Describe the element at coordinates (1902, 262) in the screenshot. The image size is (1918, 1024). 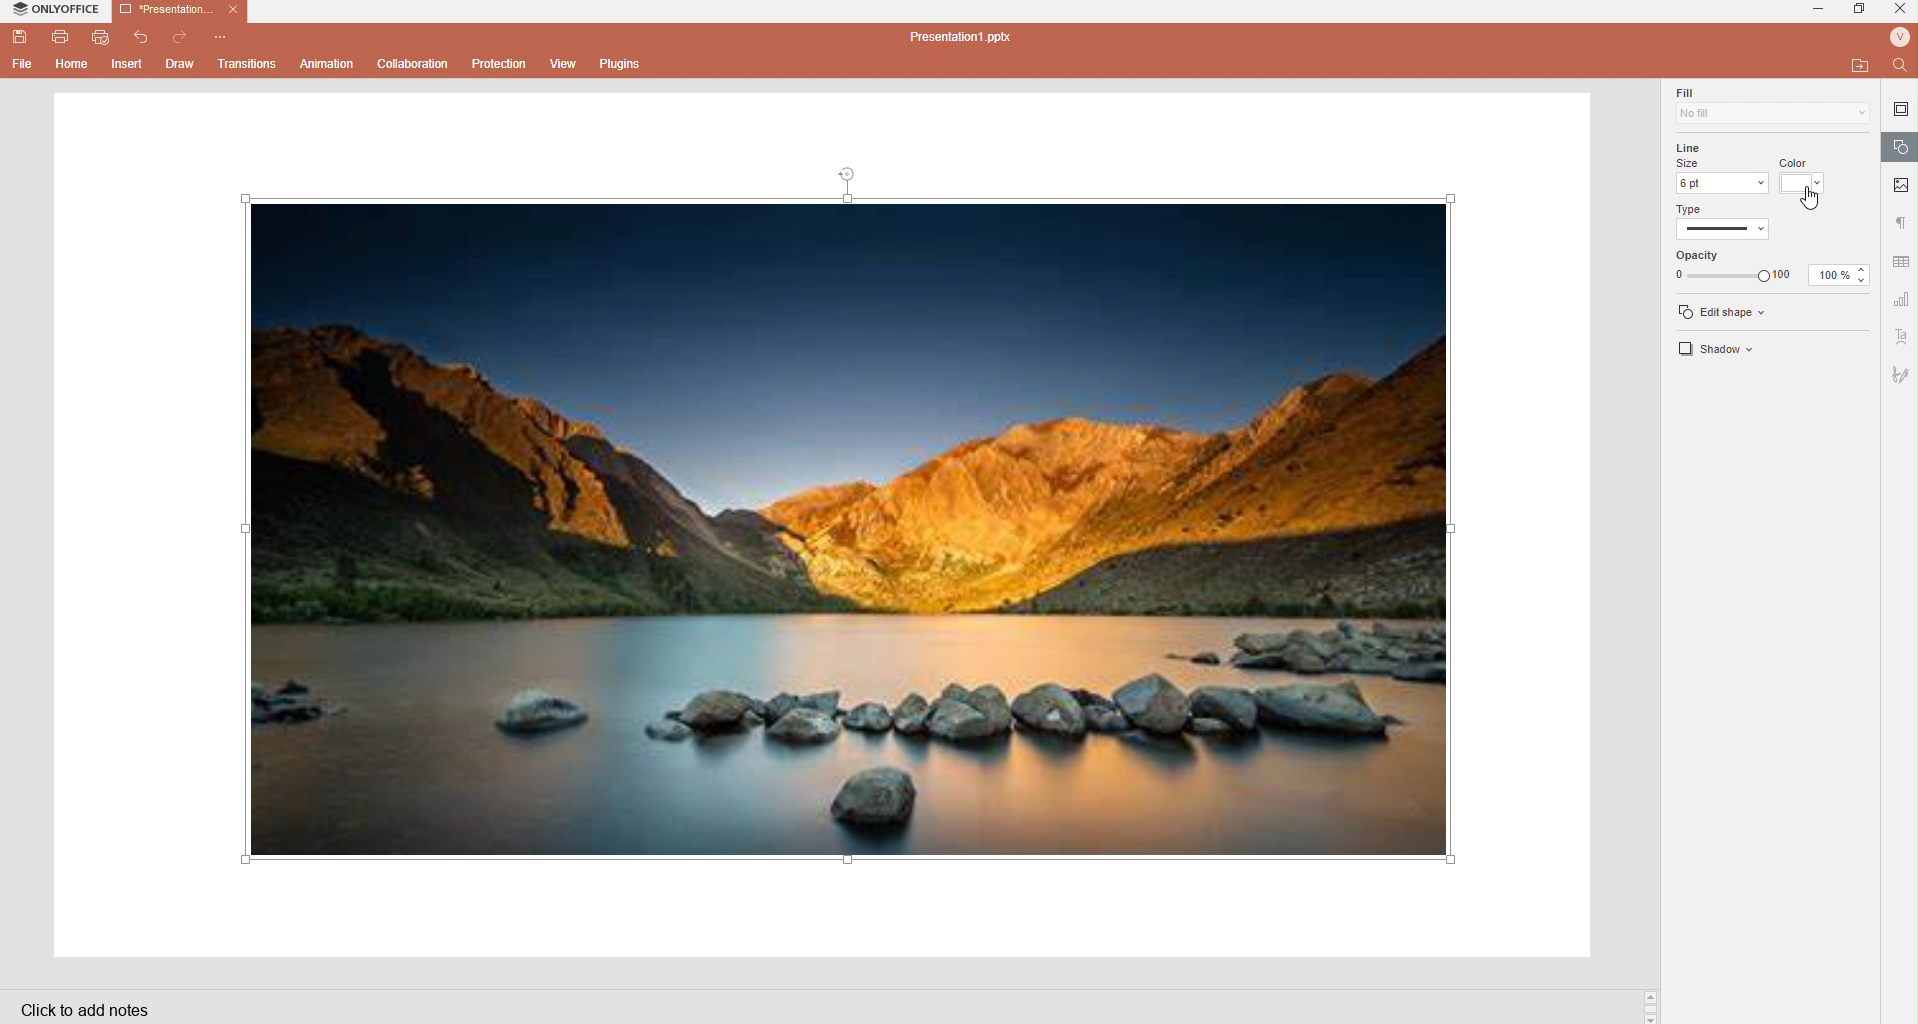
I see `Data settings` at that location.